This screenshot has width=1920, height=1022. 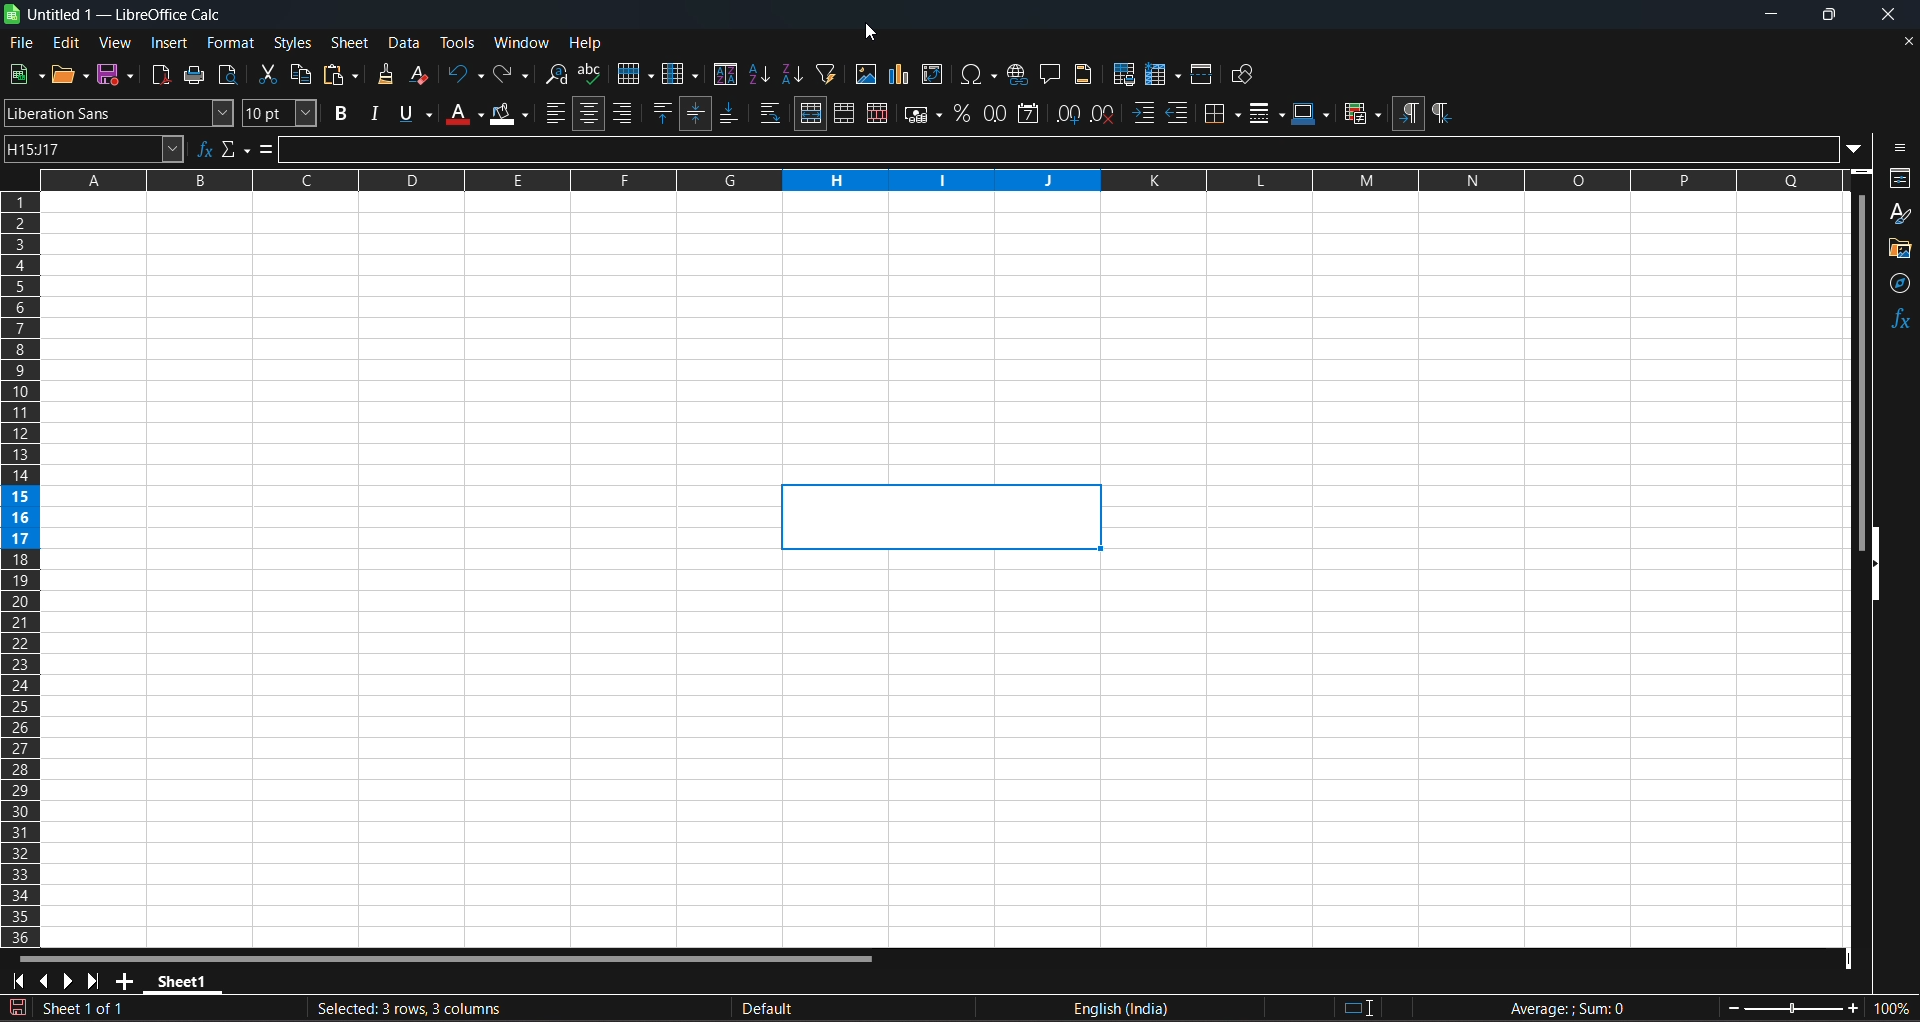 I want to click on headers and footers, so click(x=1086, y=74).